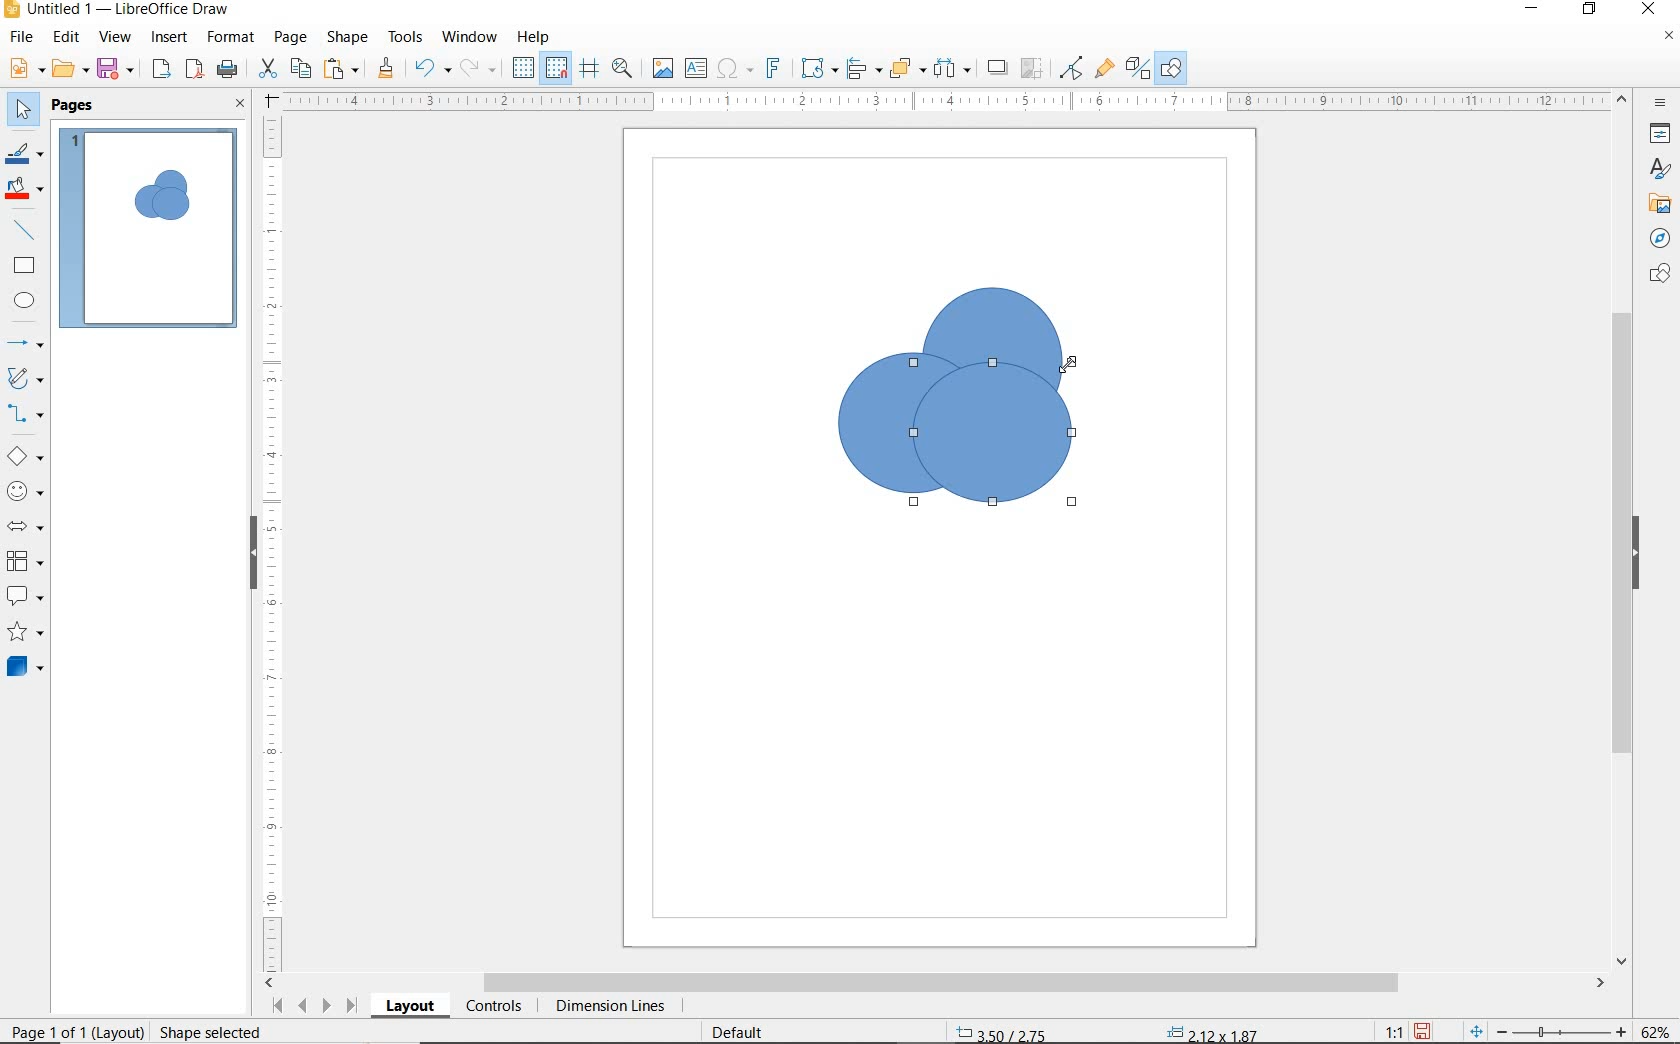 This screenshot has height=1044, width=1680. I want to click on RULER, so click(948, 102).